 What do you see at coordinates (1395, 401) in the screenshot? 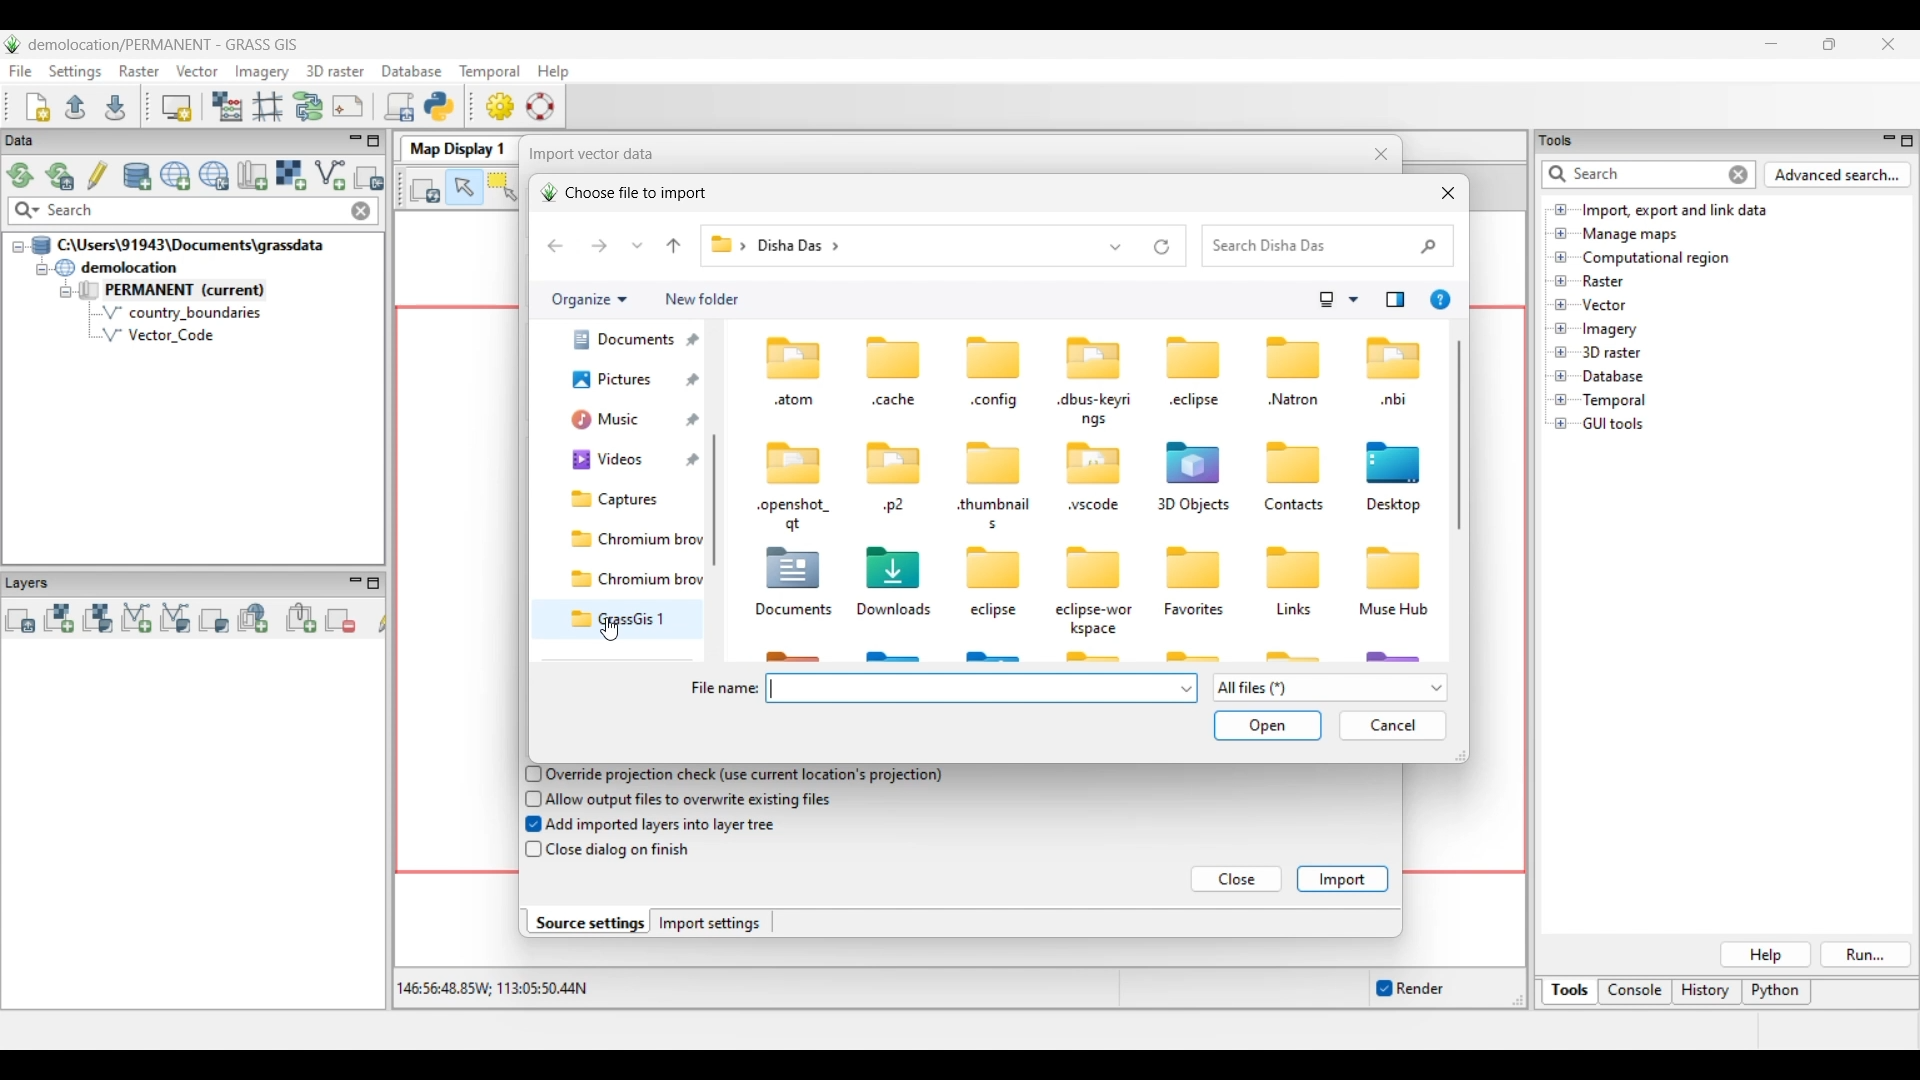
I see `nbi` at bounding box center [1395, 401].